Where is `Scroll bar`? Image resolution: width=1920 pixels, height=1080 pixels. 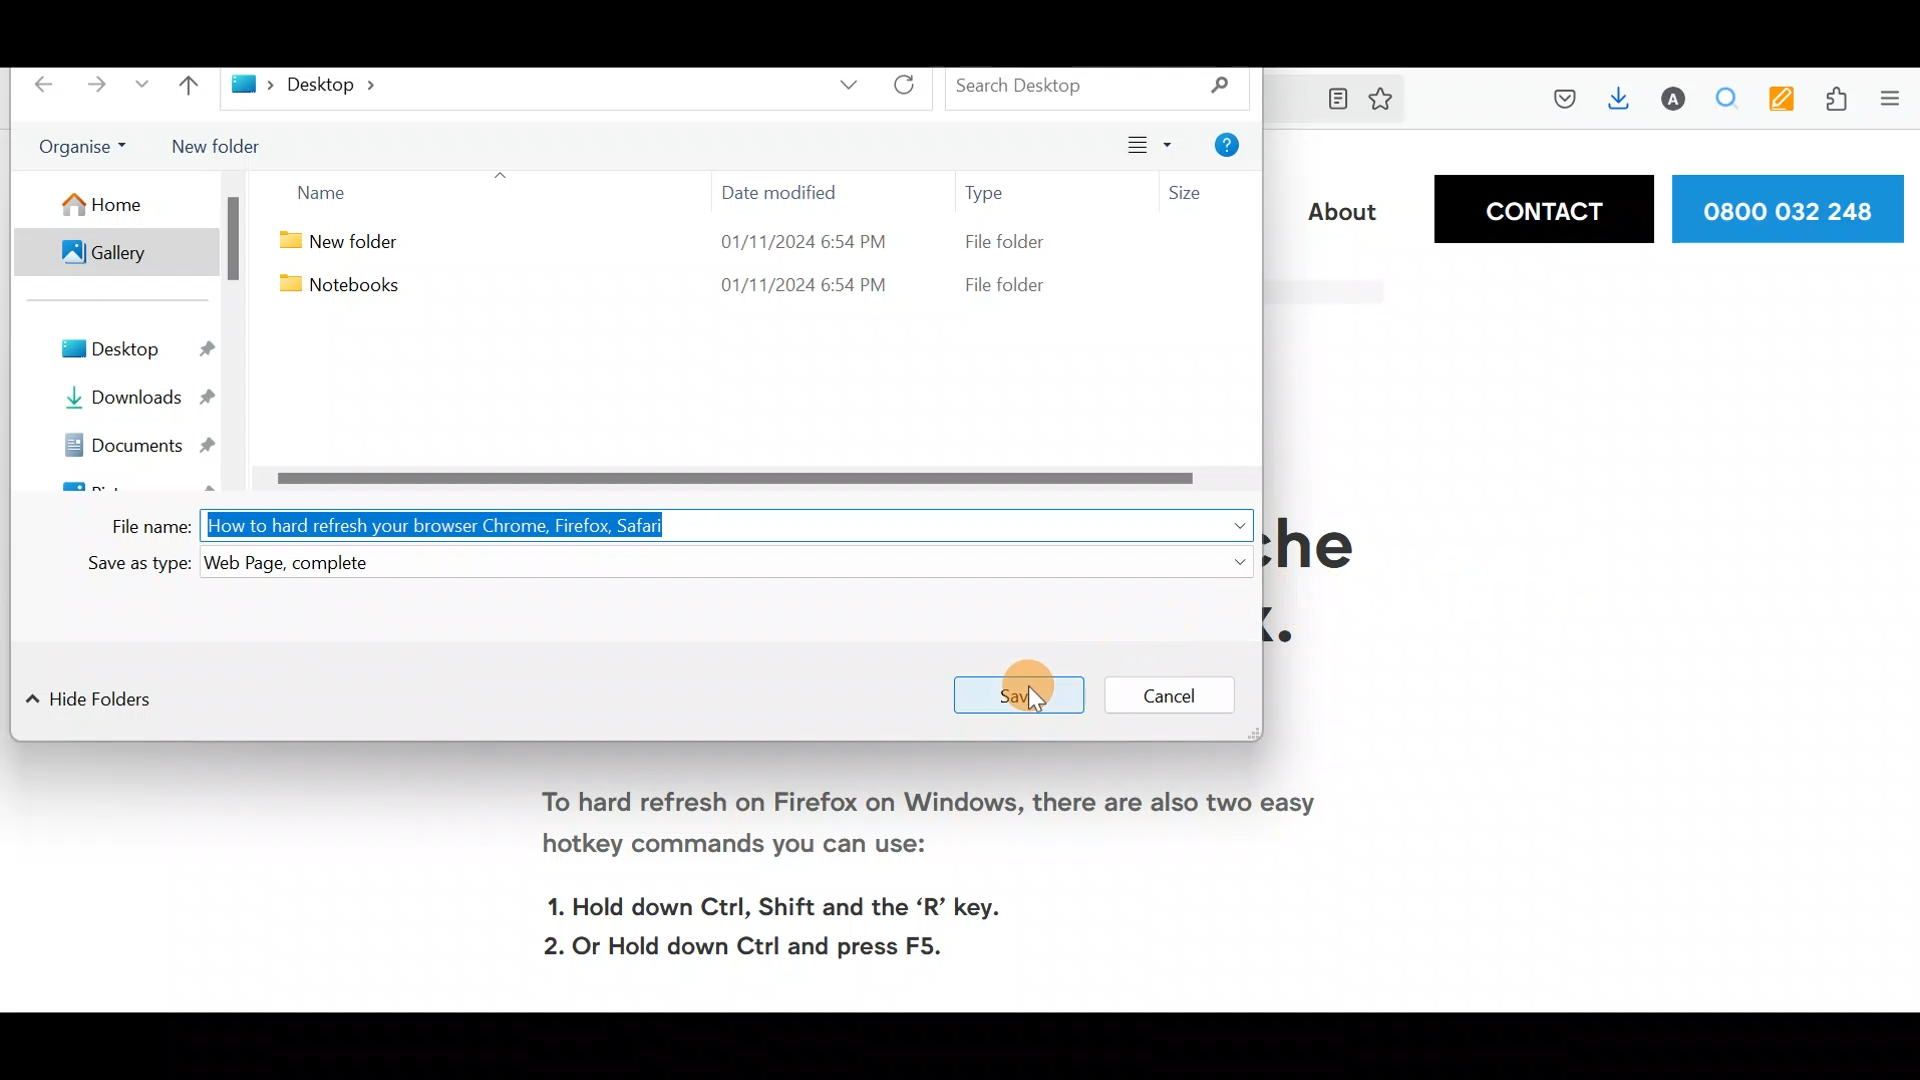
Scroll bar is located at coordinates (227, 241).